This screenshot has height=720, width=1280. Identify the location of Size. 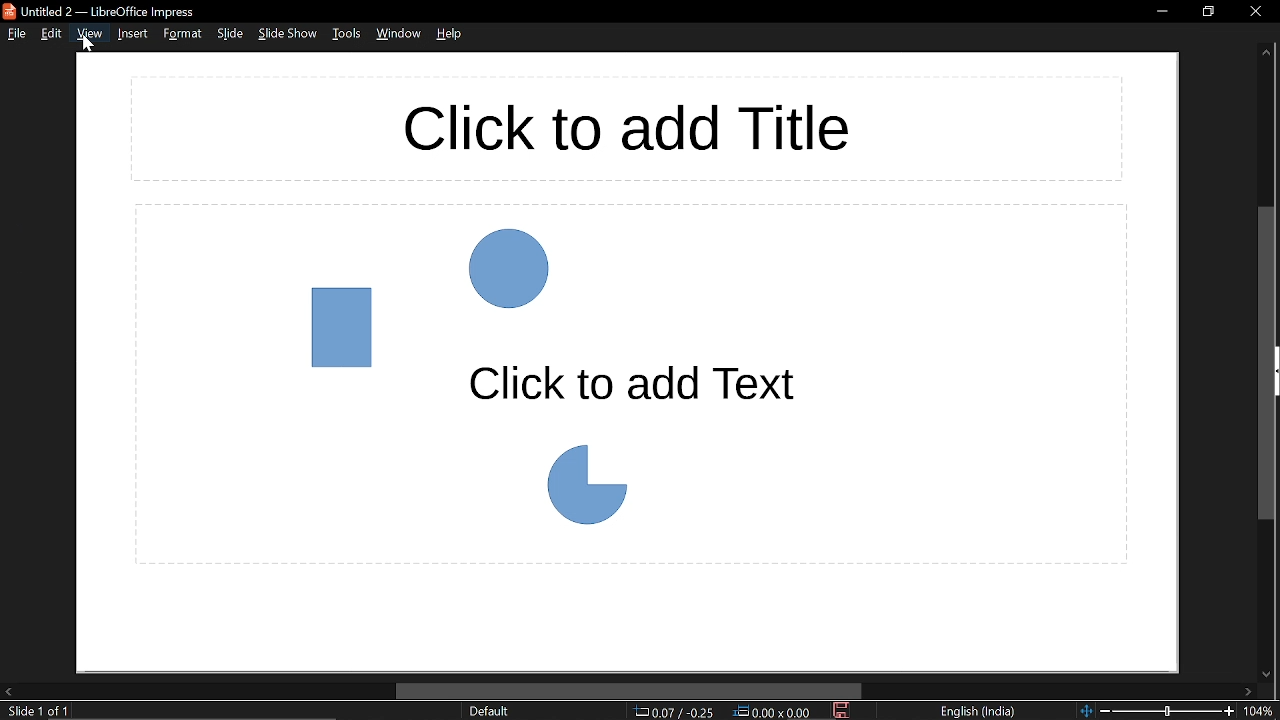
(774, 712).